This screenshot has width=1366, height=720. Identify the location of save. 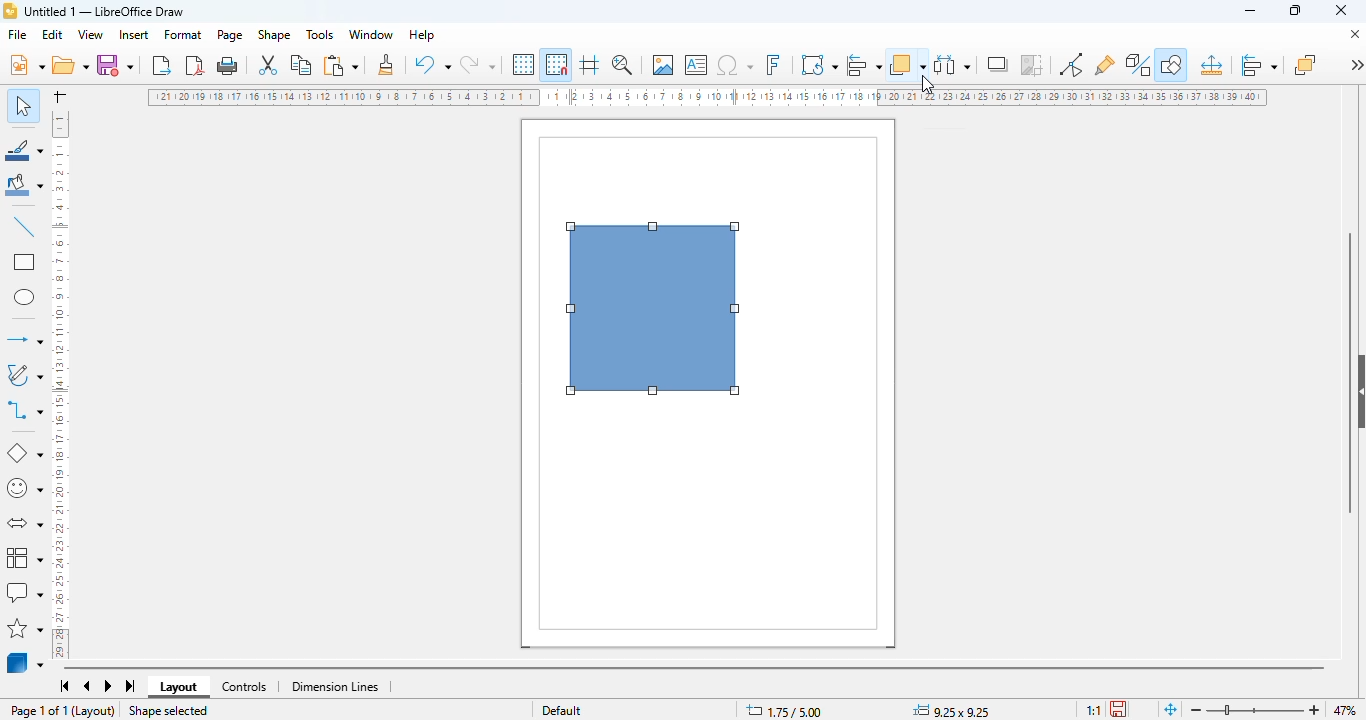
(114, 64).